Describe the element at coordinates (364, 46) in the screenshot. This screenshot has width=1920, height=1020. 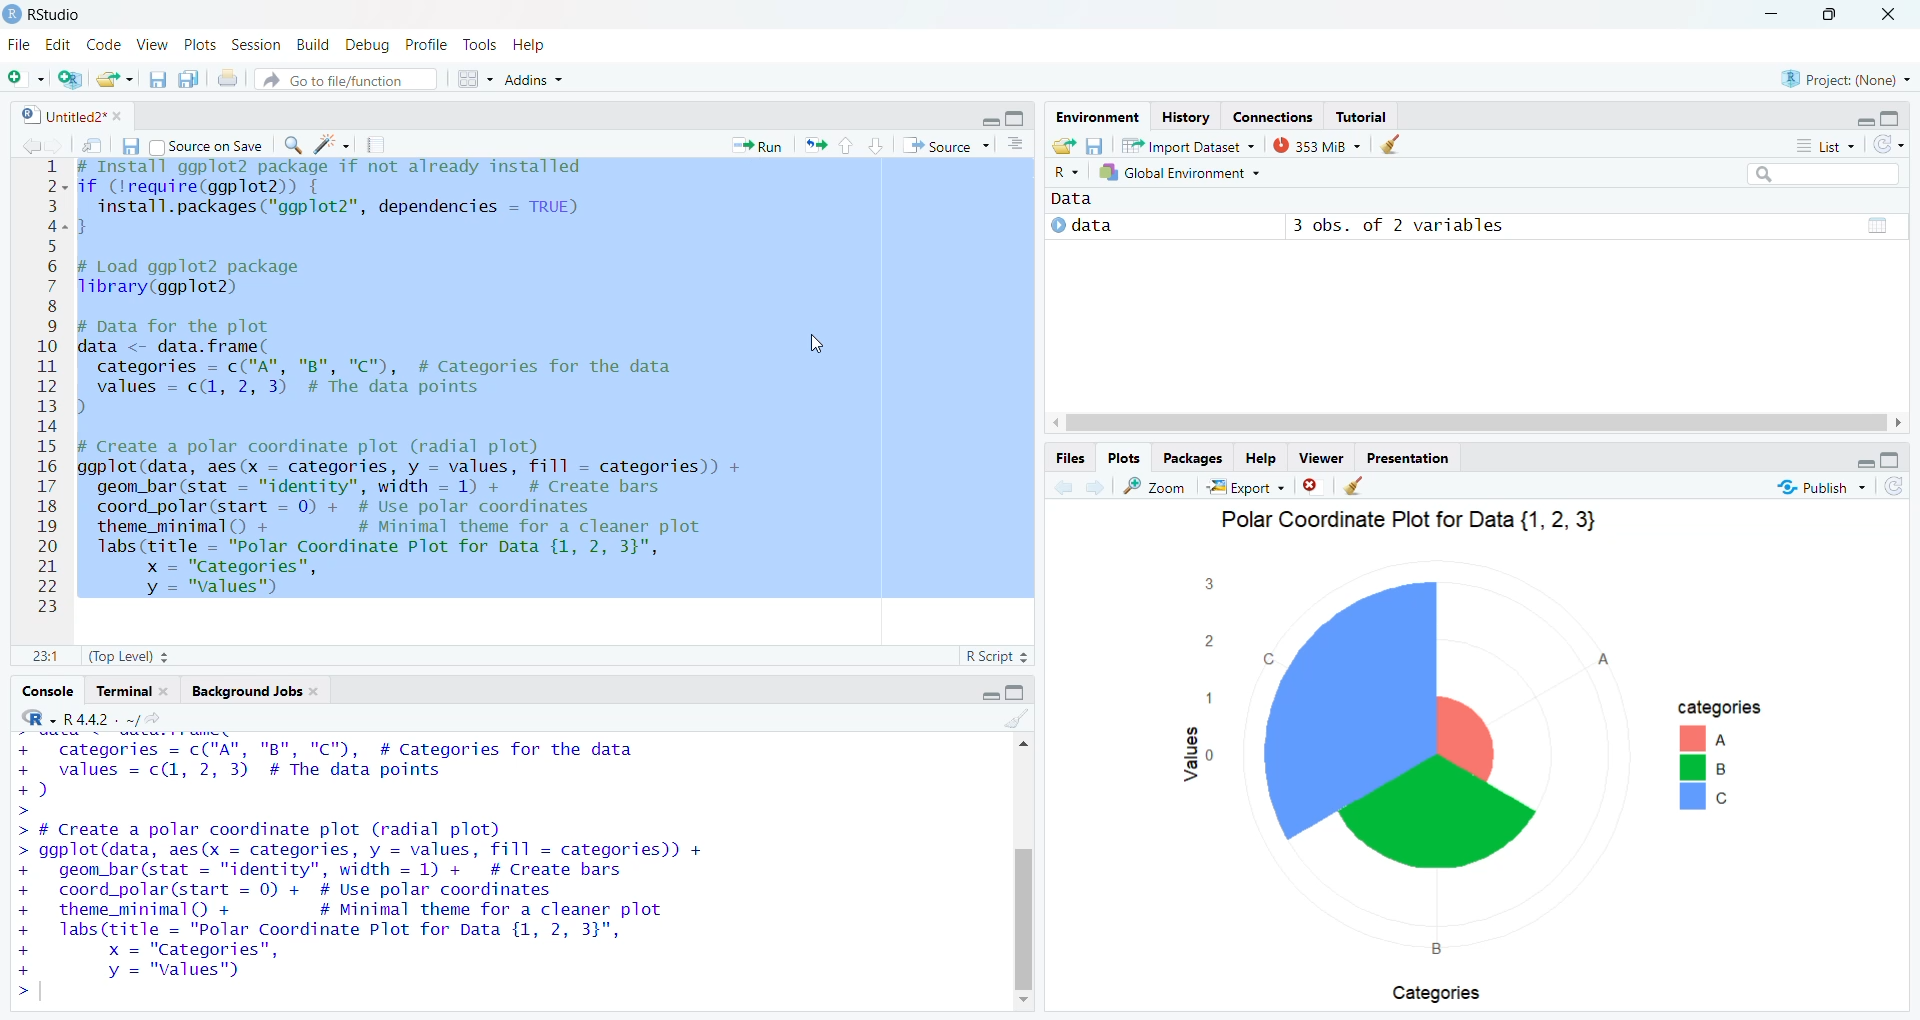
I see ` Debug` at that location.